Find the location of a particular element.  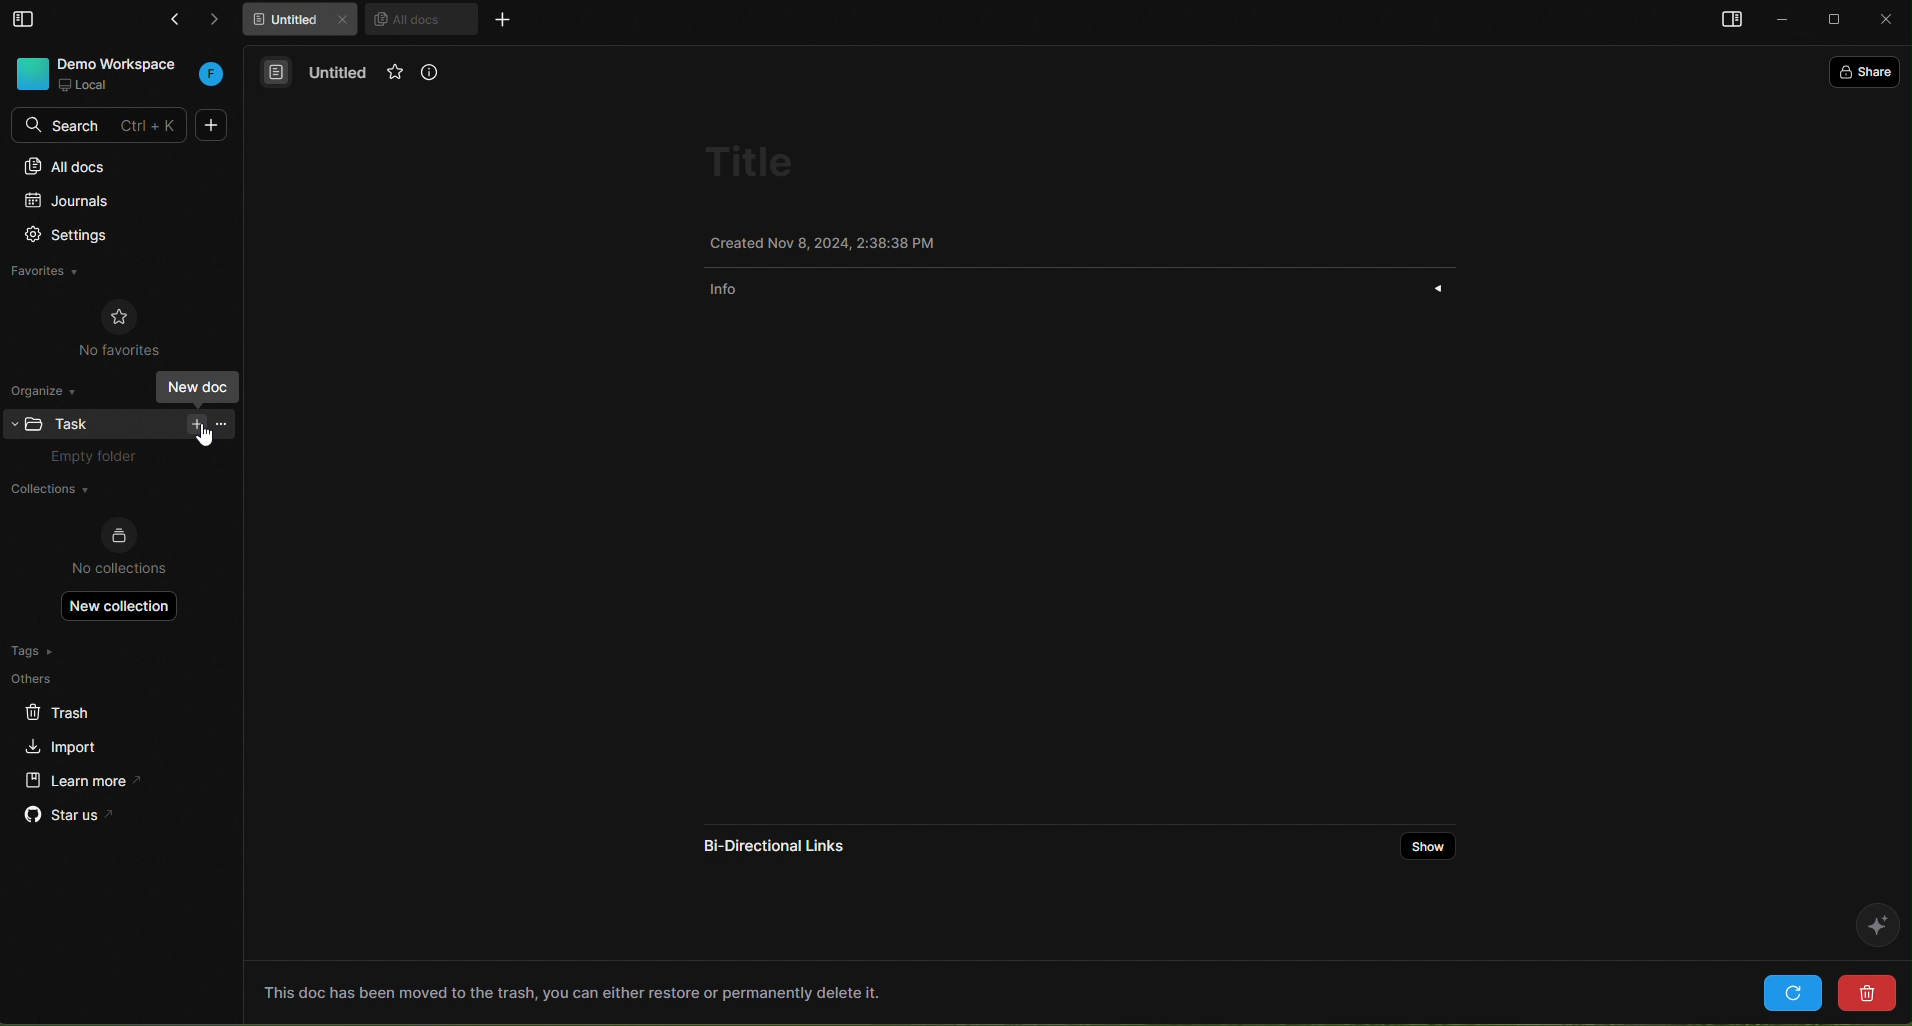

This doc has been moved to the trash, you can either restore or permanently delete it. is located at coordinates (573, 991).